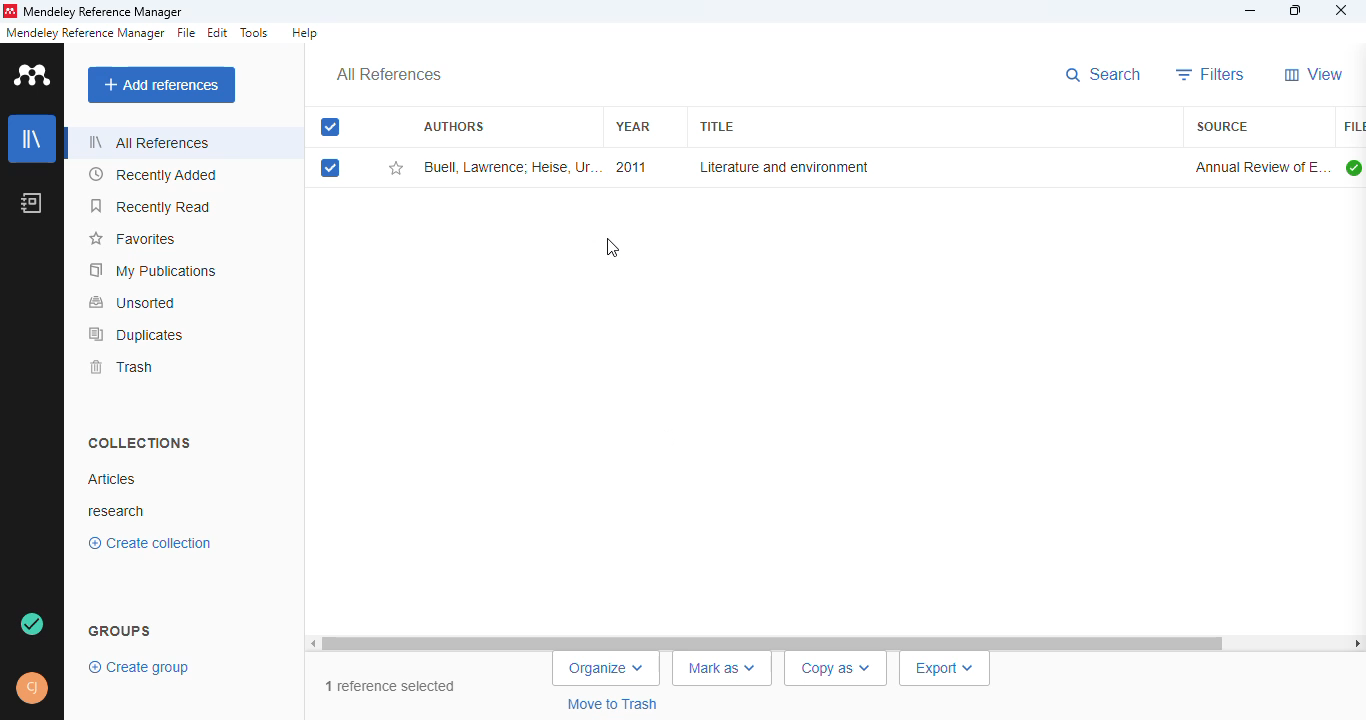 Image resolution: width=1366 pixels, height=720 pixels. What do you see at coordinates (782, 167) in the screenshot?
I see `literature and environment` at bounding box center [782, 167].